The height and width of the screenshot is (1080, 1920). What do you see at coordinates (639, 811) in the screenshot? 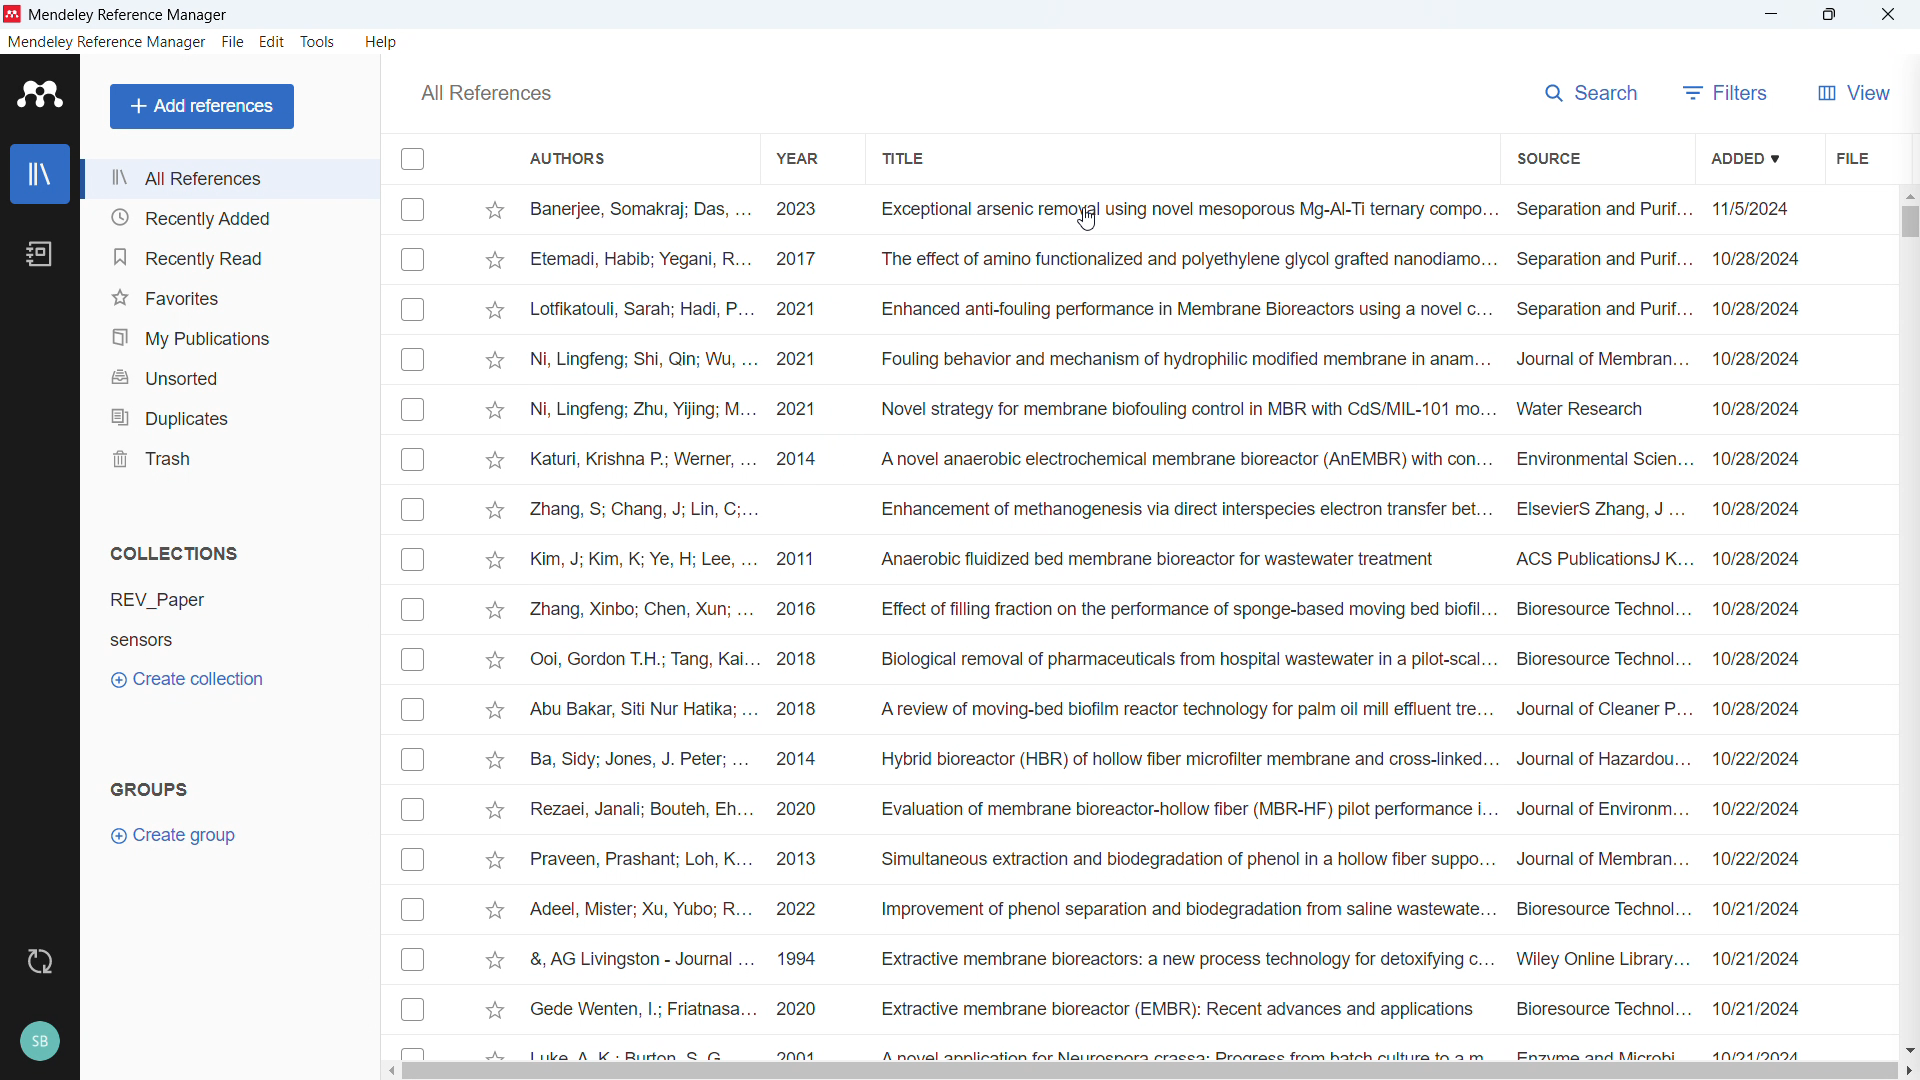
I see `rezaei,janall,boutch,eh` at bounding box center [639, 811].